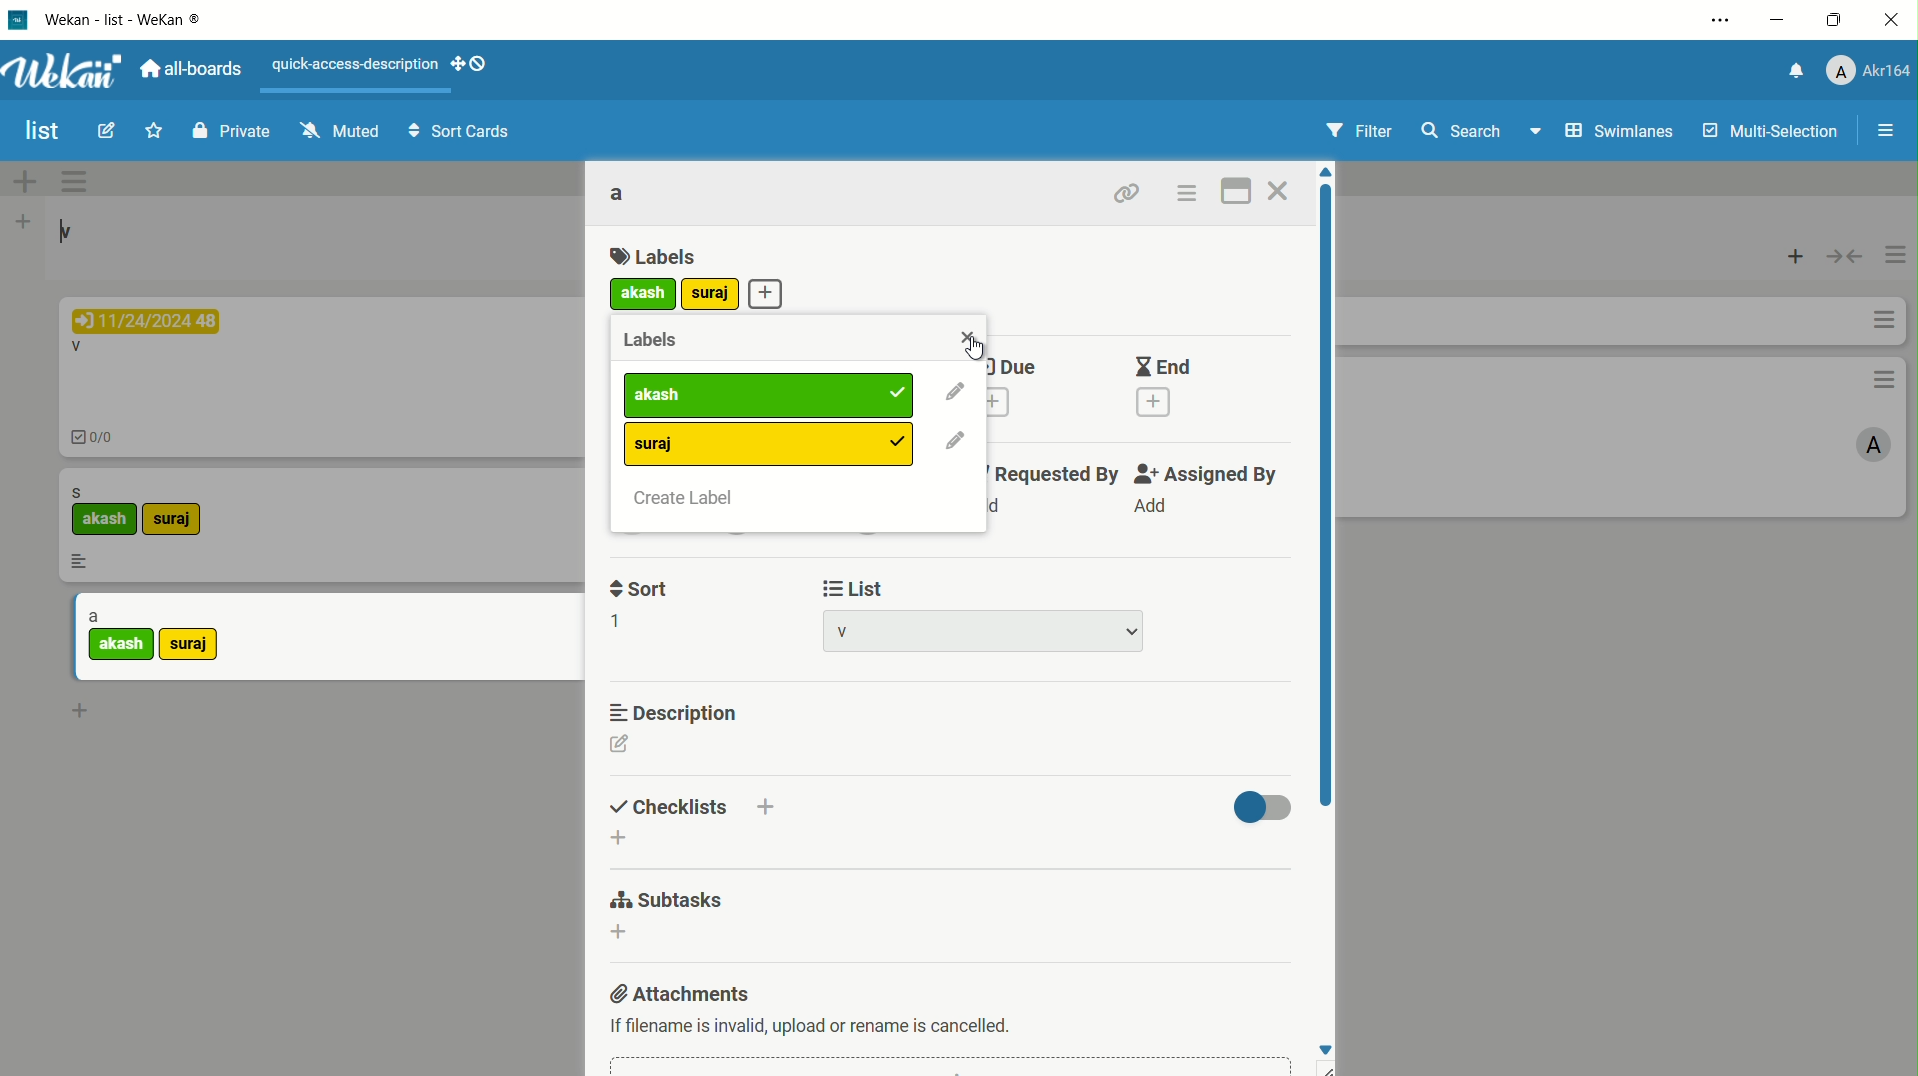 This screenshot has height=1076, width=1918. Describe the element at coordinates (654, 257) in the screenshot. I see `labels` at that location.